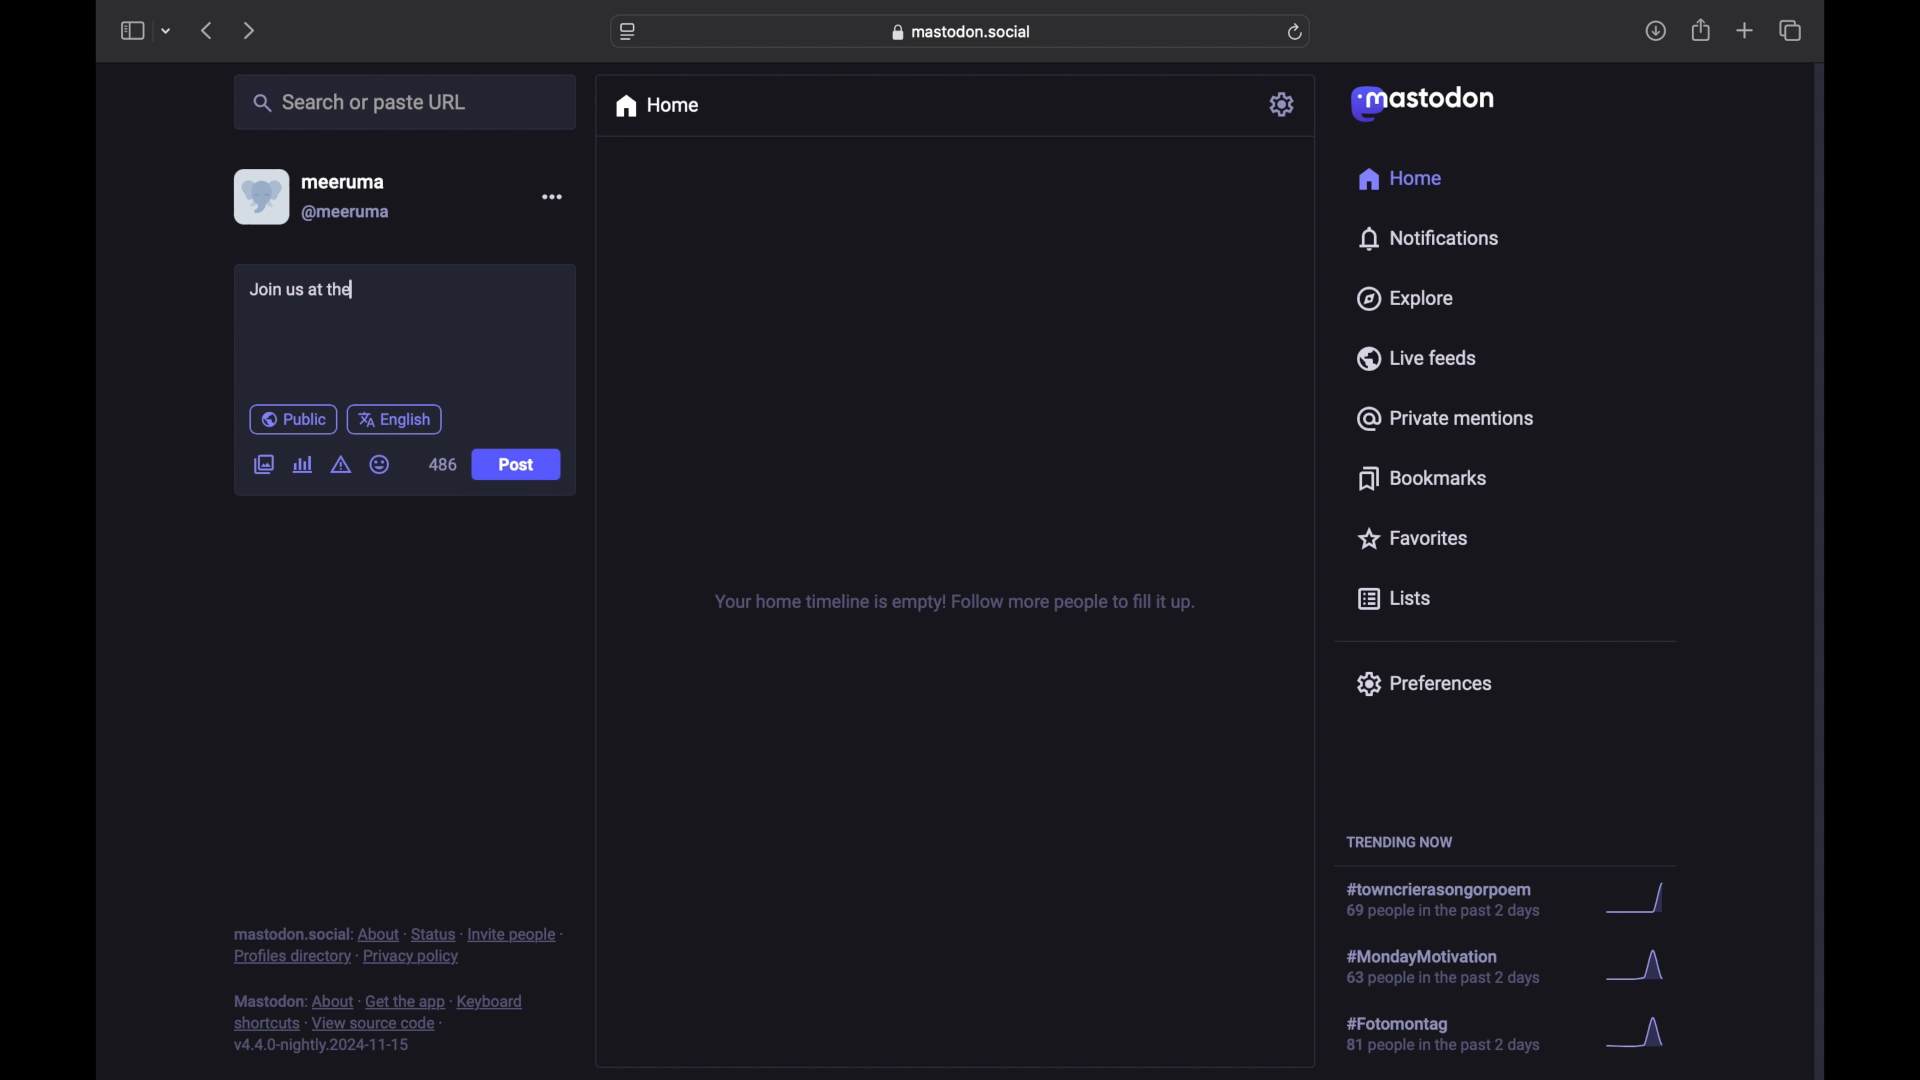 The image size is (1920, 1080). Describe the element at coordinates (1394, 600) in the screenshot. I see `lists` at that location.